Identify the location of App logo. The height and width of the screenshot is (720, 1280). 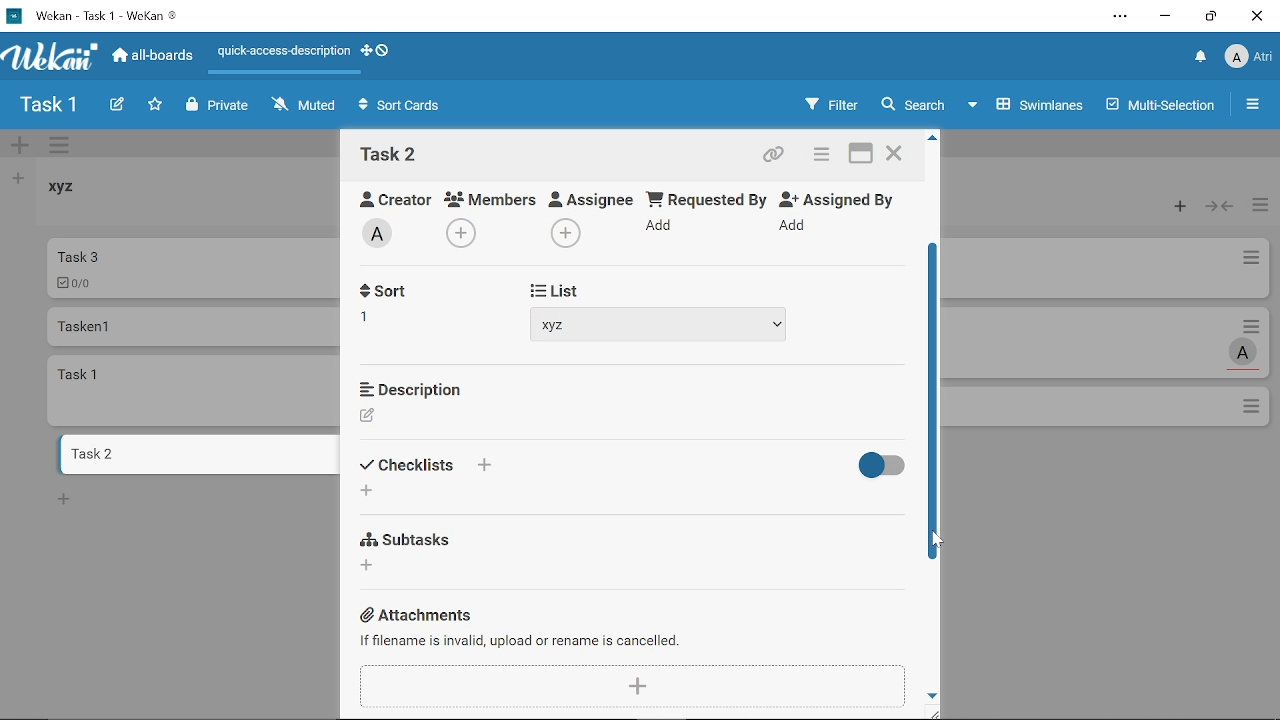
(51, 56).